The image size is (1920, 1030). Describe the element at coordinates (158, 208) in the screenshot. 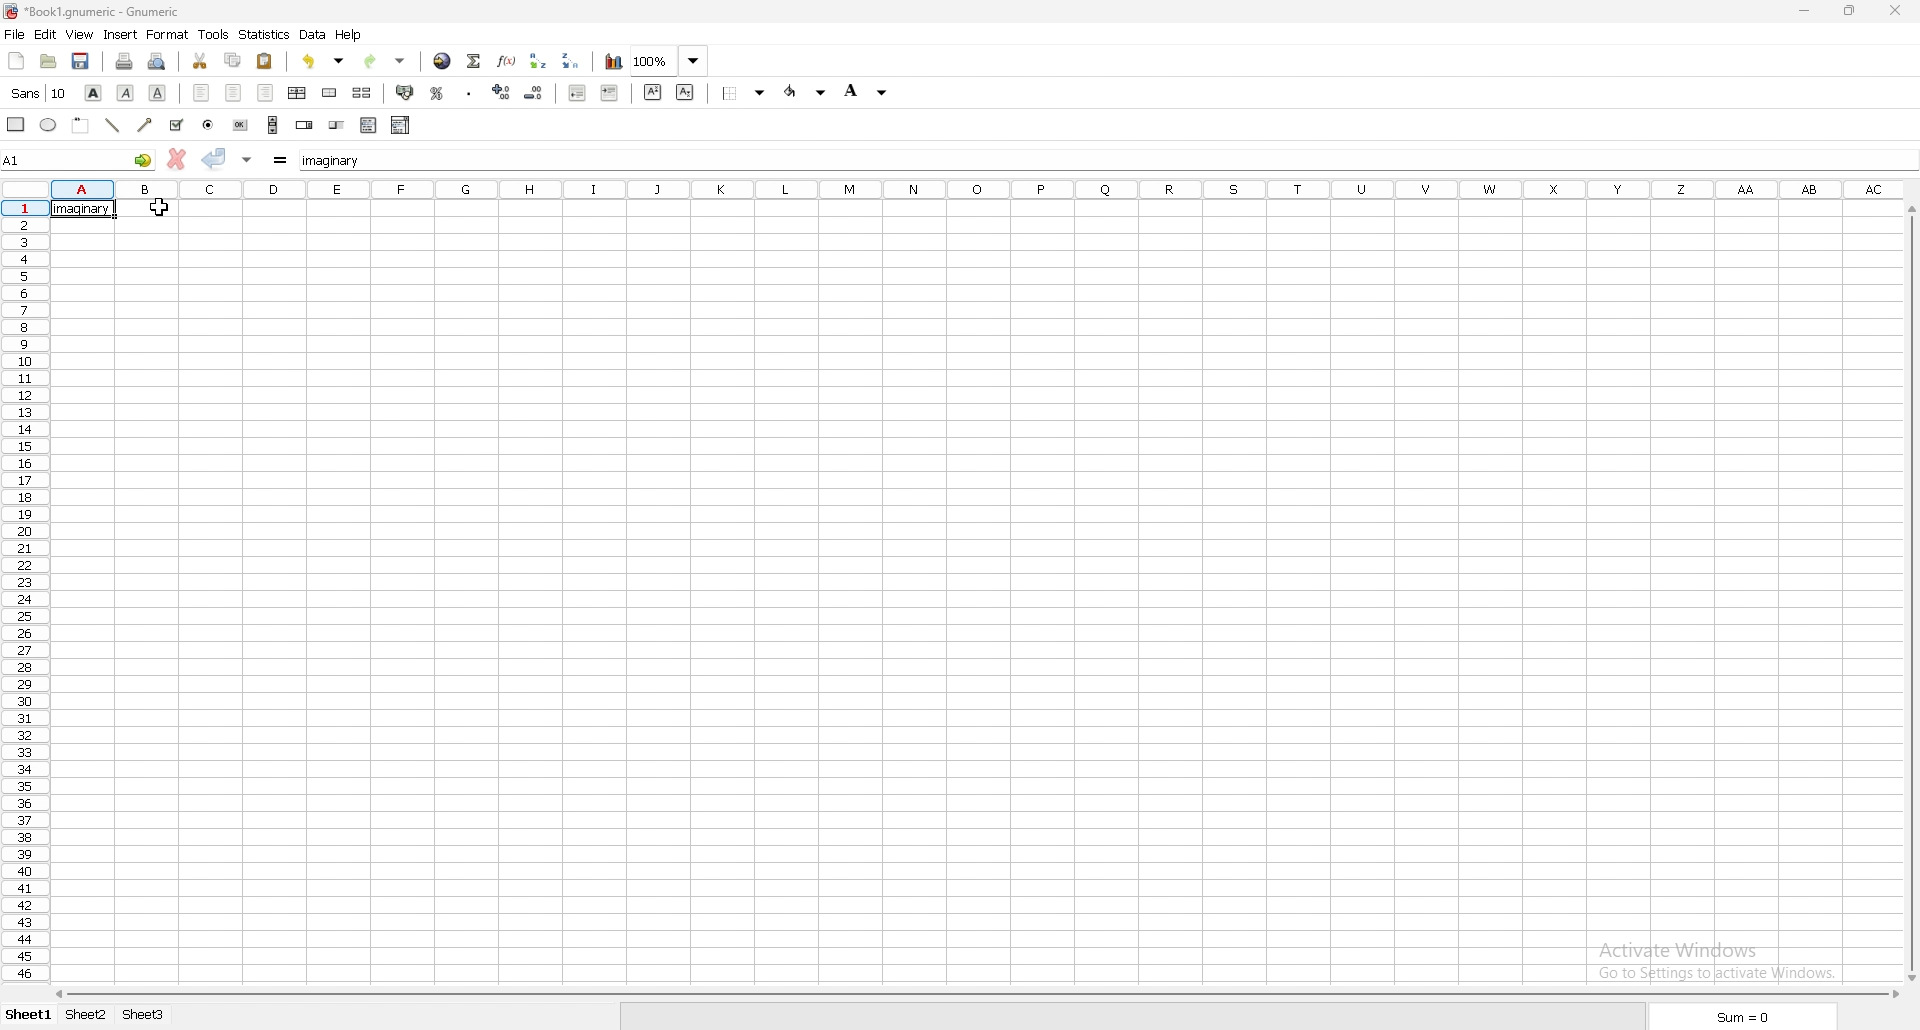

I see `cursor` at that location.